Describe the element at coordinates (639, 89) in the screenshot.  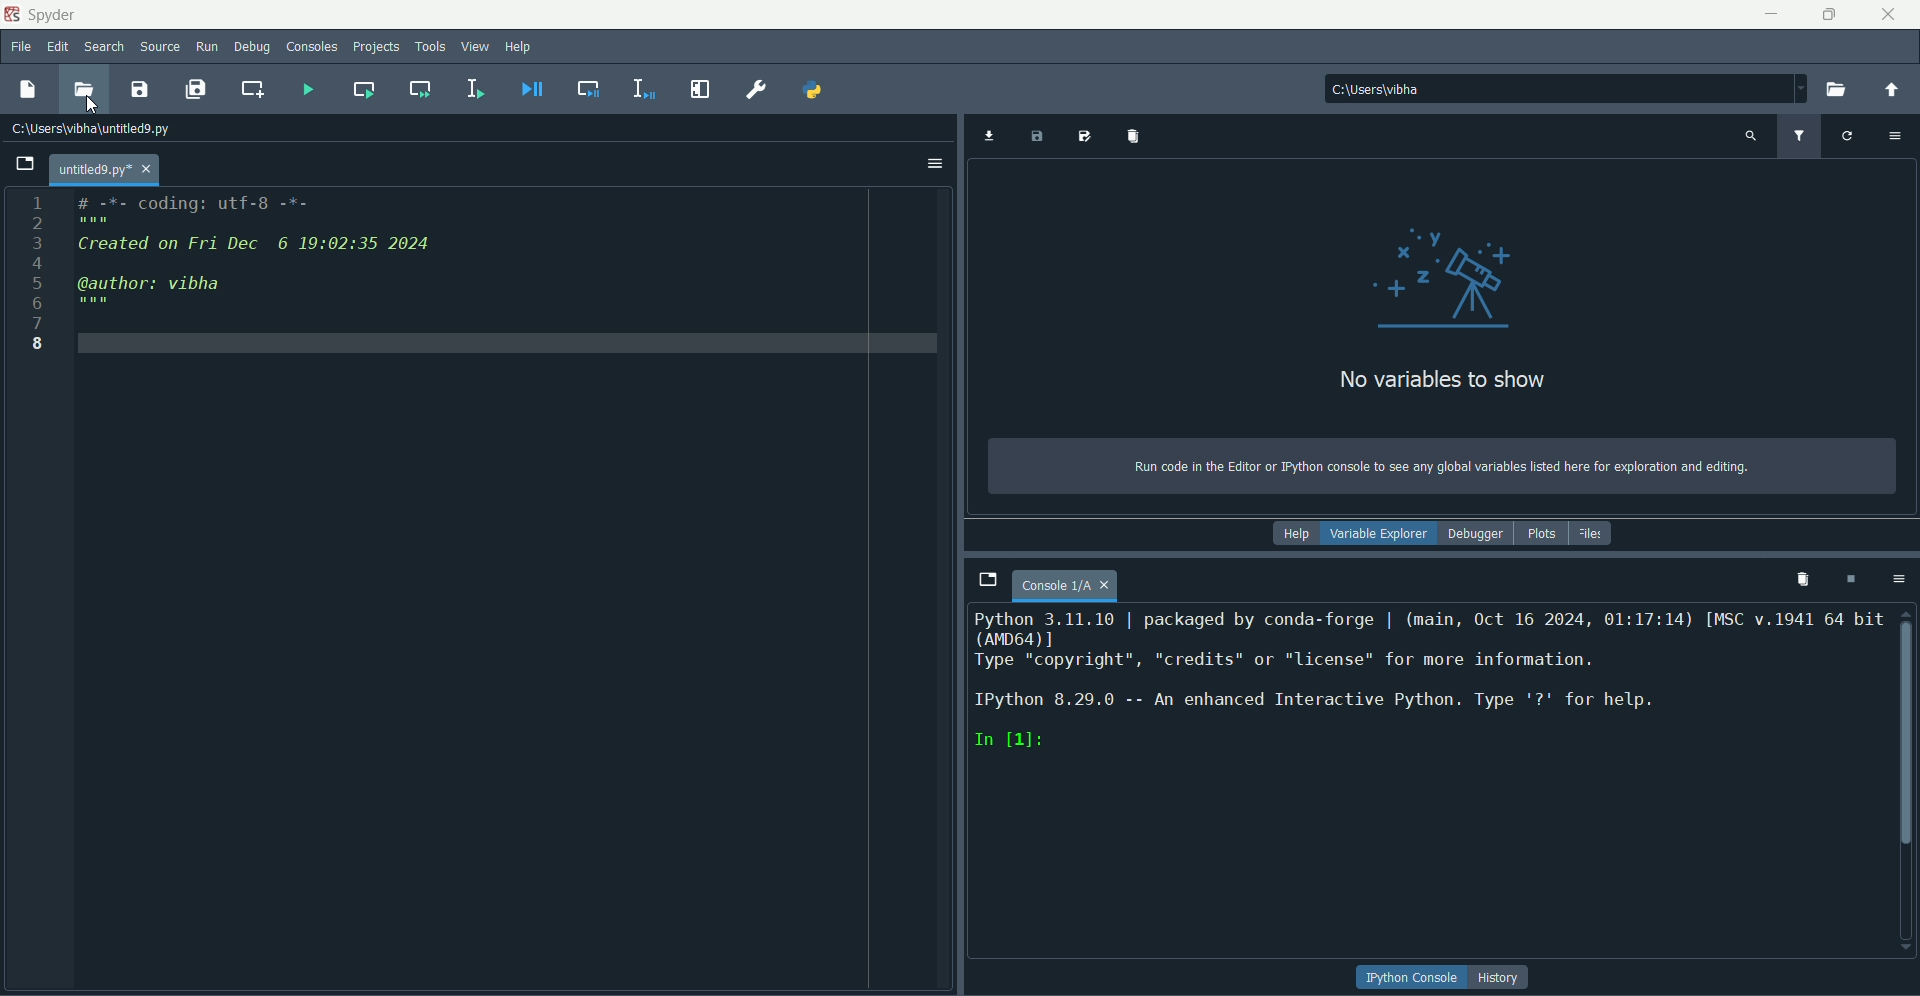
I see `debug selection` at that location.